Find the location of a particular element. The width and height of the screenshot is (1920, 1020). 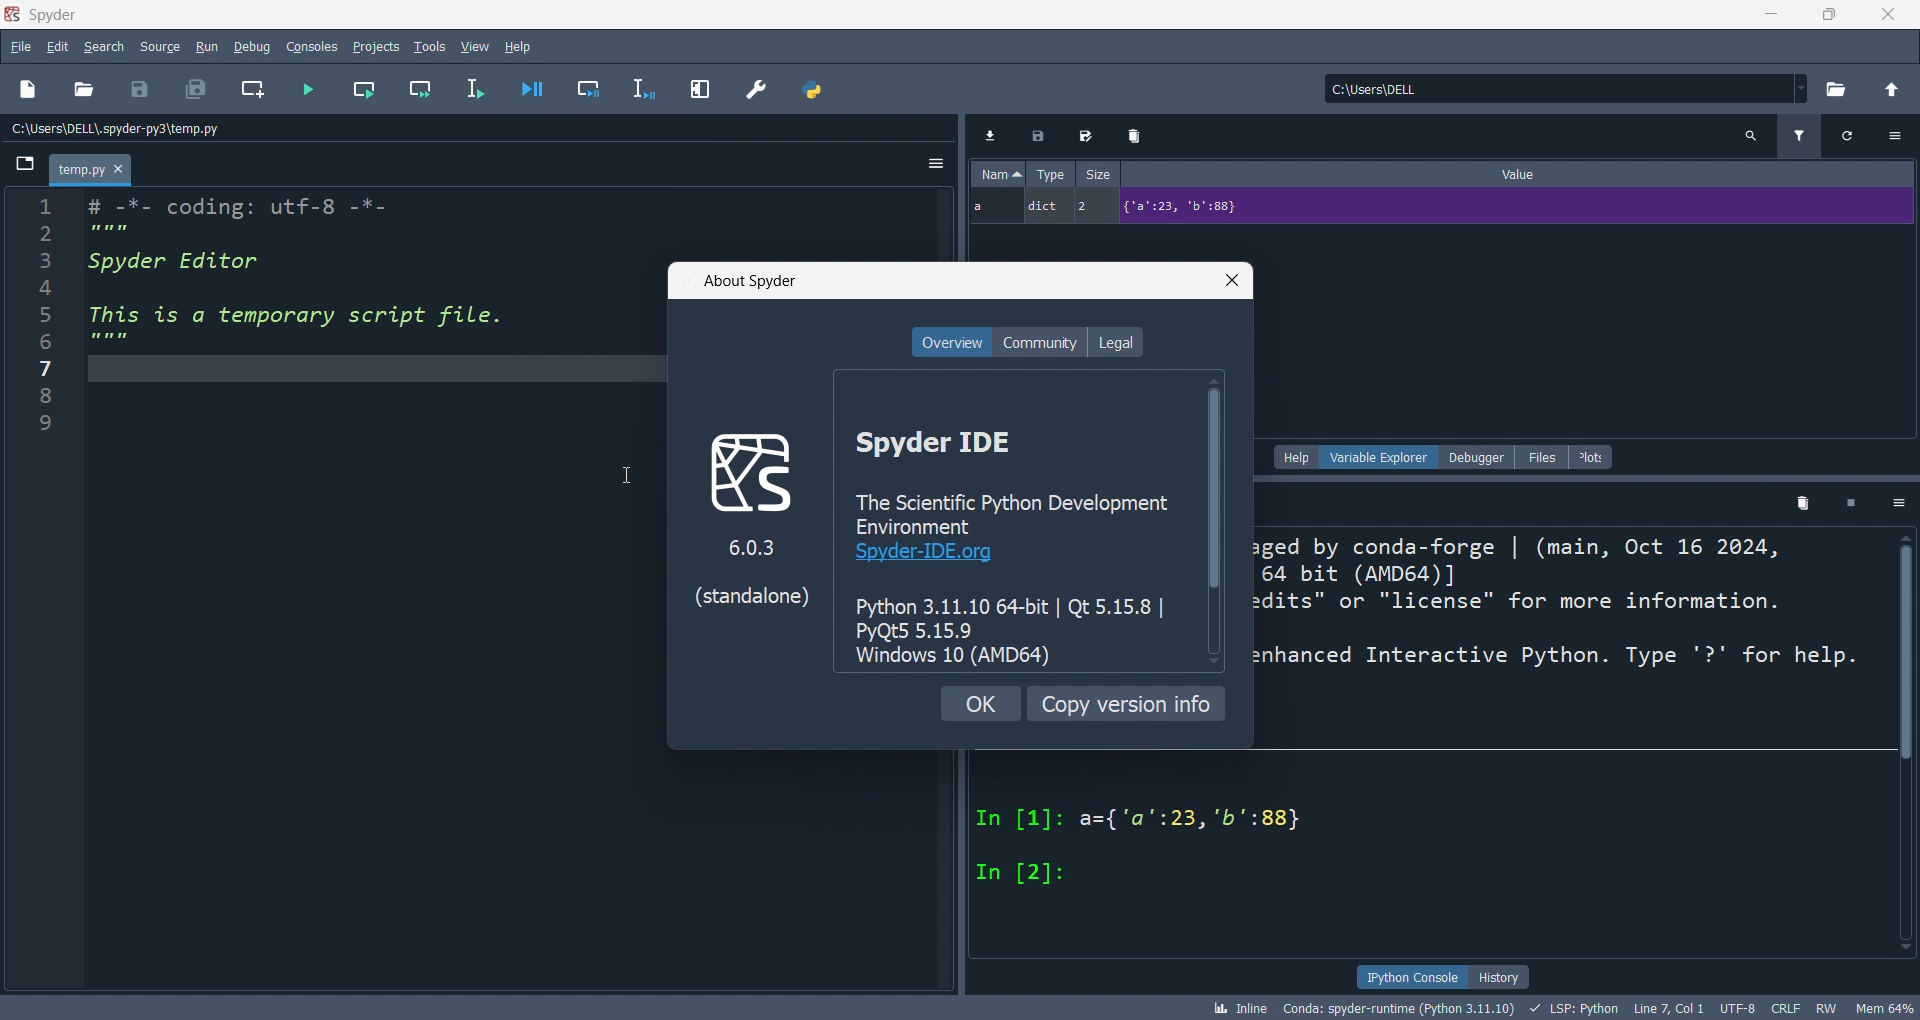

Cursor is located at coordinates (628, 473).